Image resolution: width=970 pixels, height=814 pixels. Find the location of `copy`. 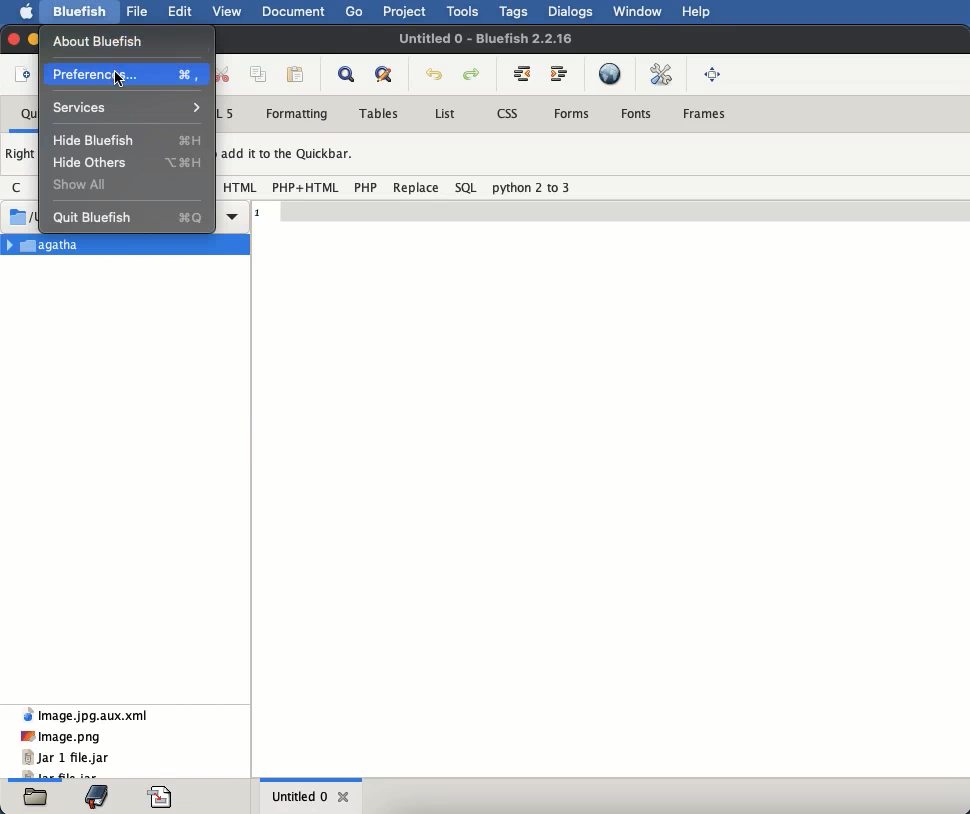

copy is located at coordinates (261, 75).